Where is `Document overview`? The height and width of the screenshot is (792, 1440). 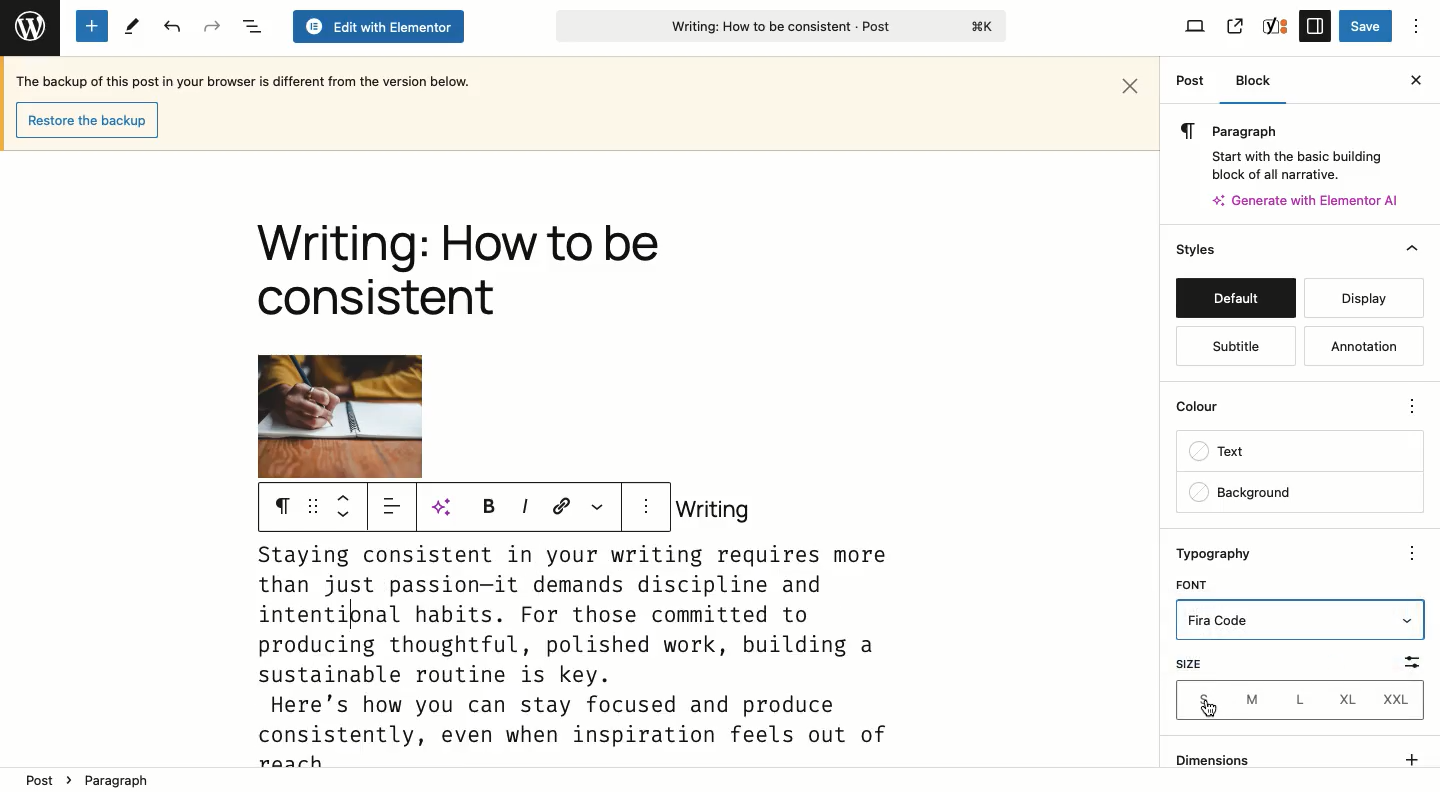 Document overview is located at coordinates (251, 27).